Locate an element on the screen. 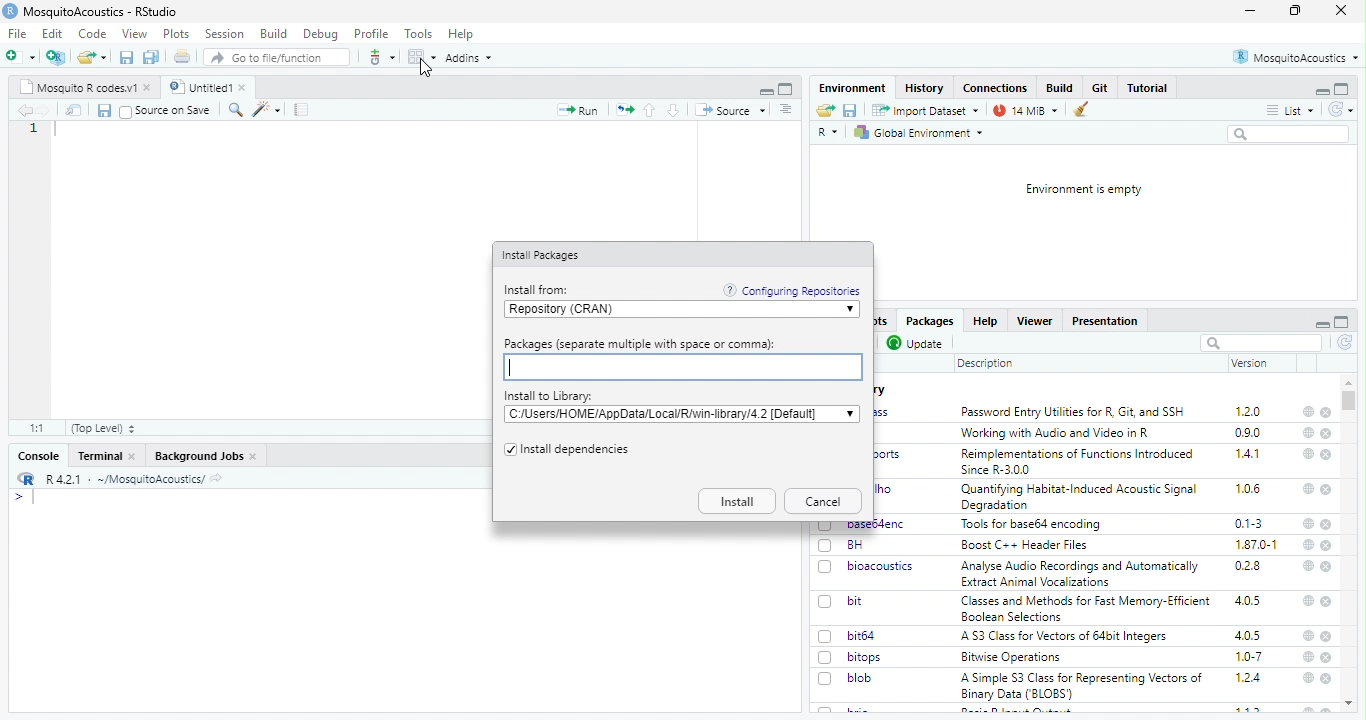 This screenshot has height=720, width=1366. Help is located at coordinates (462, 35).